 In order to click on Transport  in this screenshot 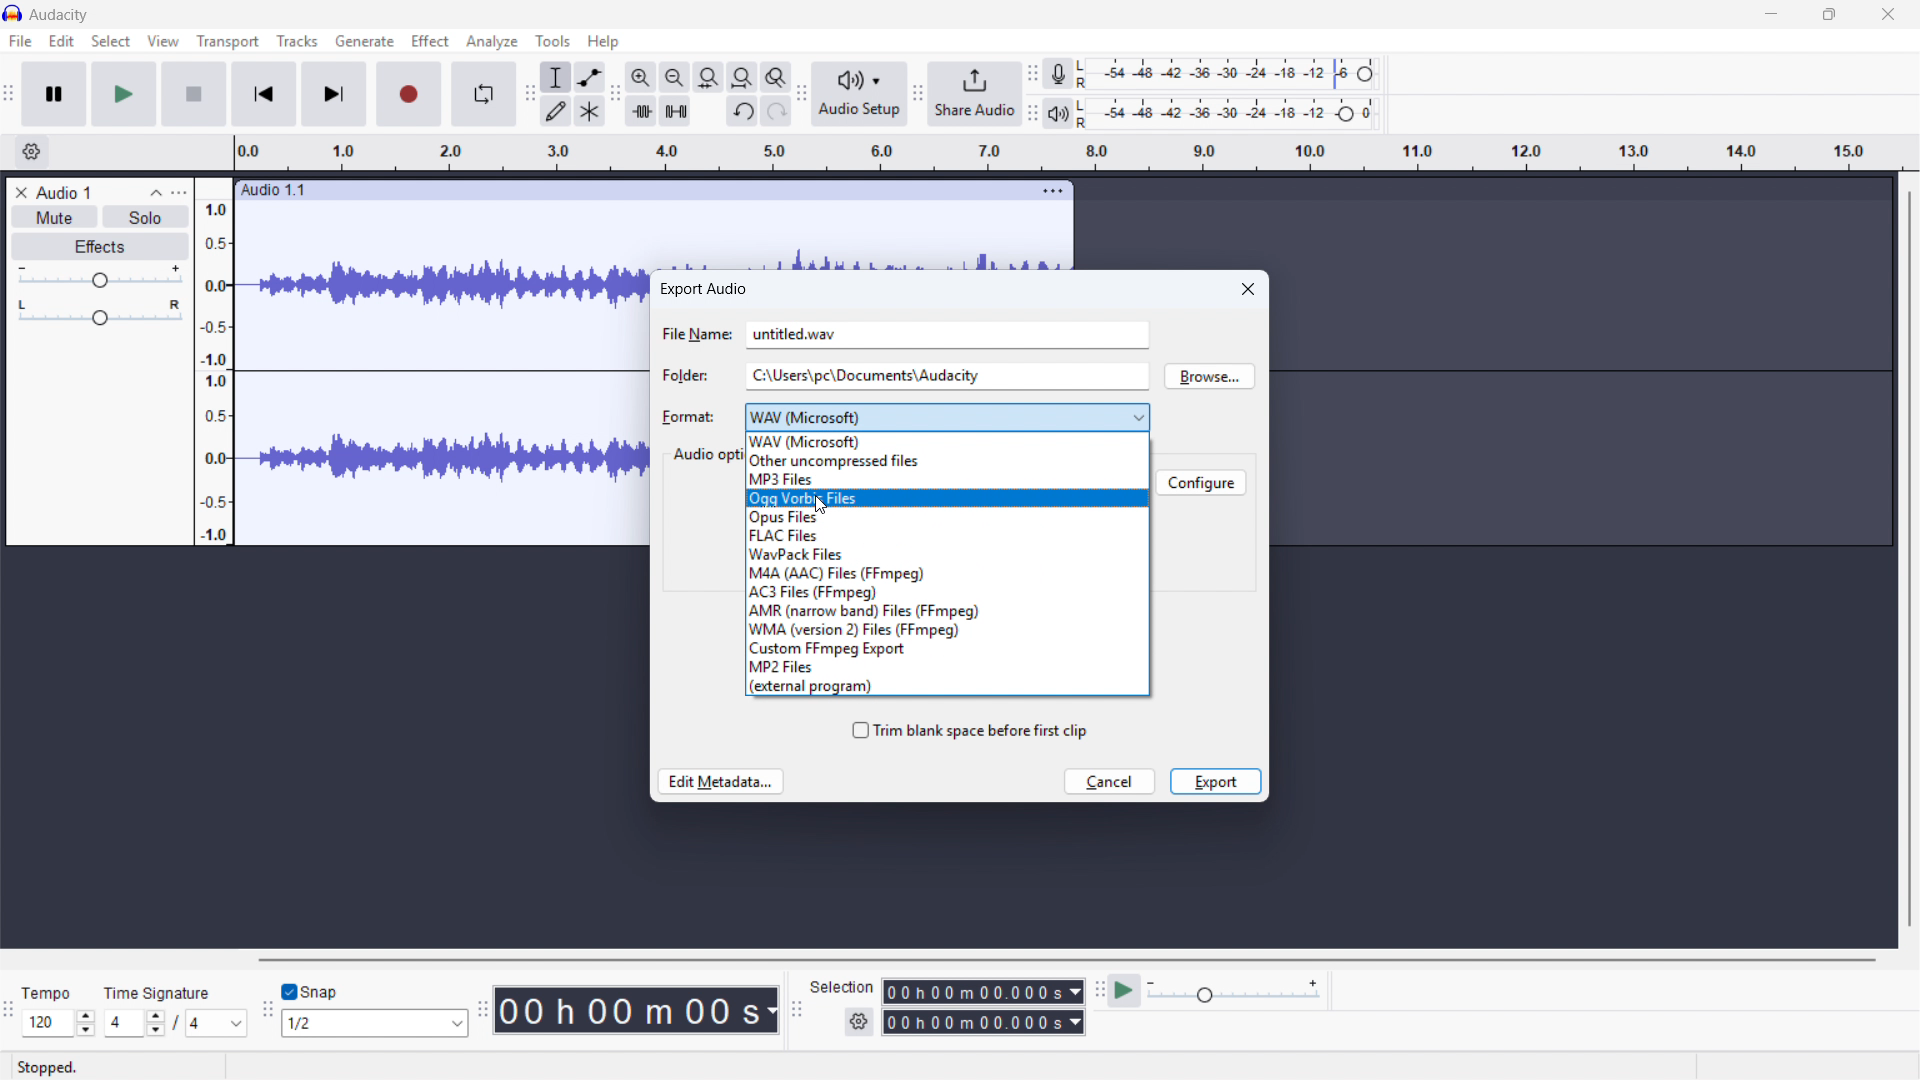, I will do `click(228, 42)`.